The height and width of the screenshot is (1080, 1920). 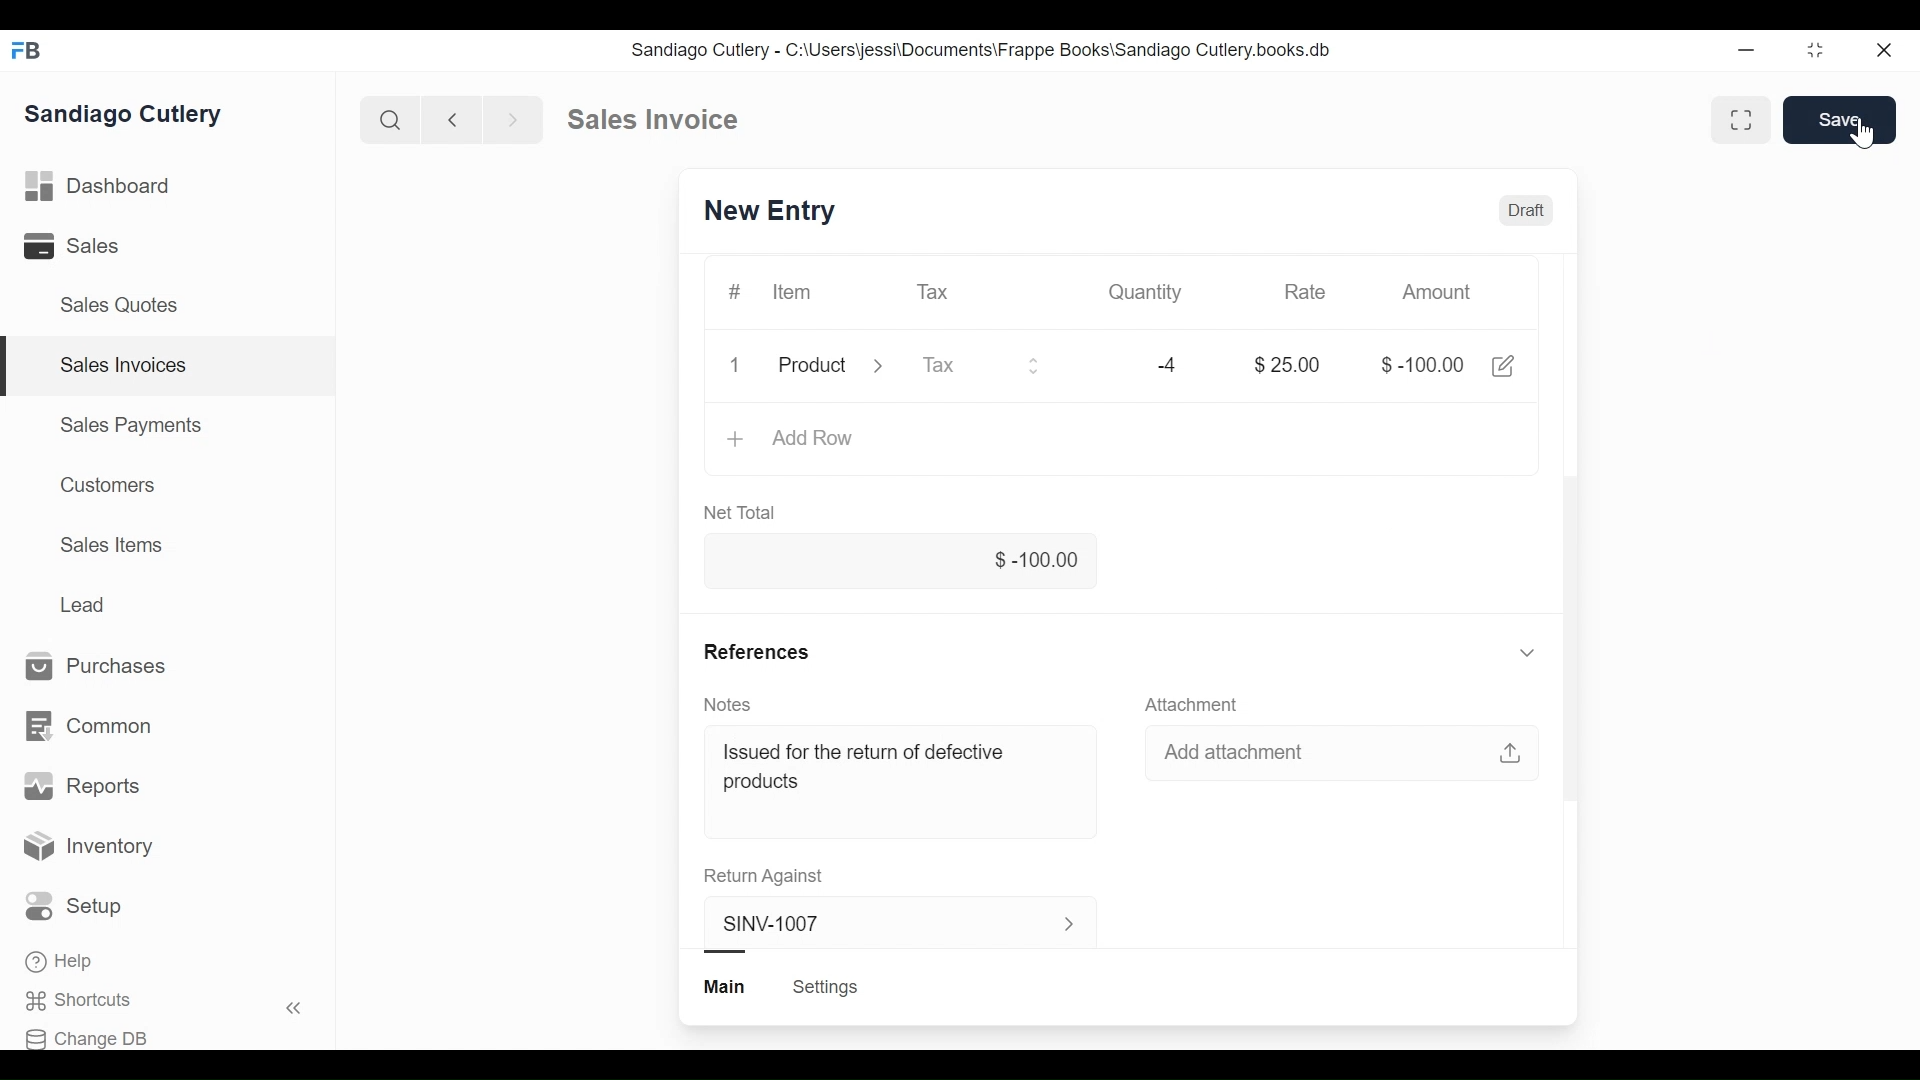 I want to click on Net Total, so click(x=744, y=511).